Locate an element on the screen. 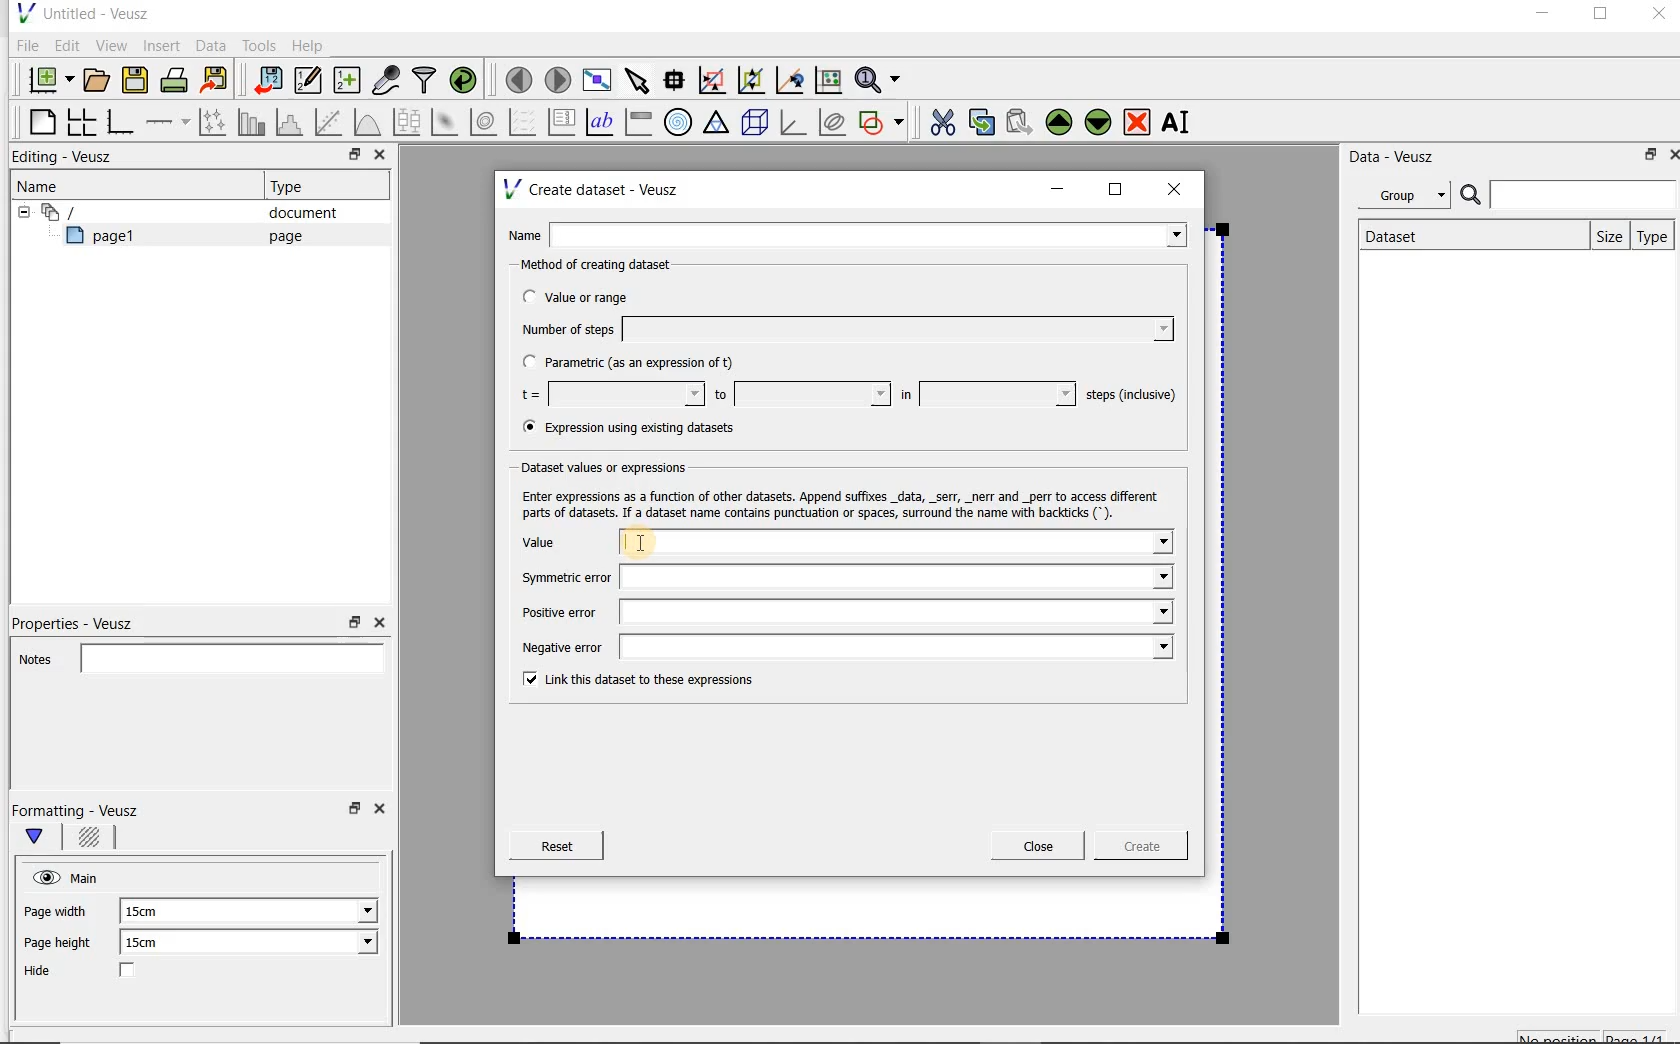  plot covariance ellipses is located at coordinates (833, 122).